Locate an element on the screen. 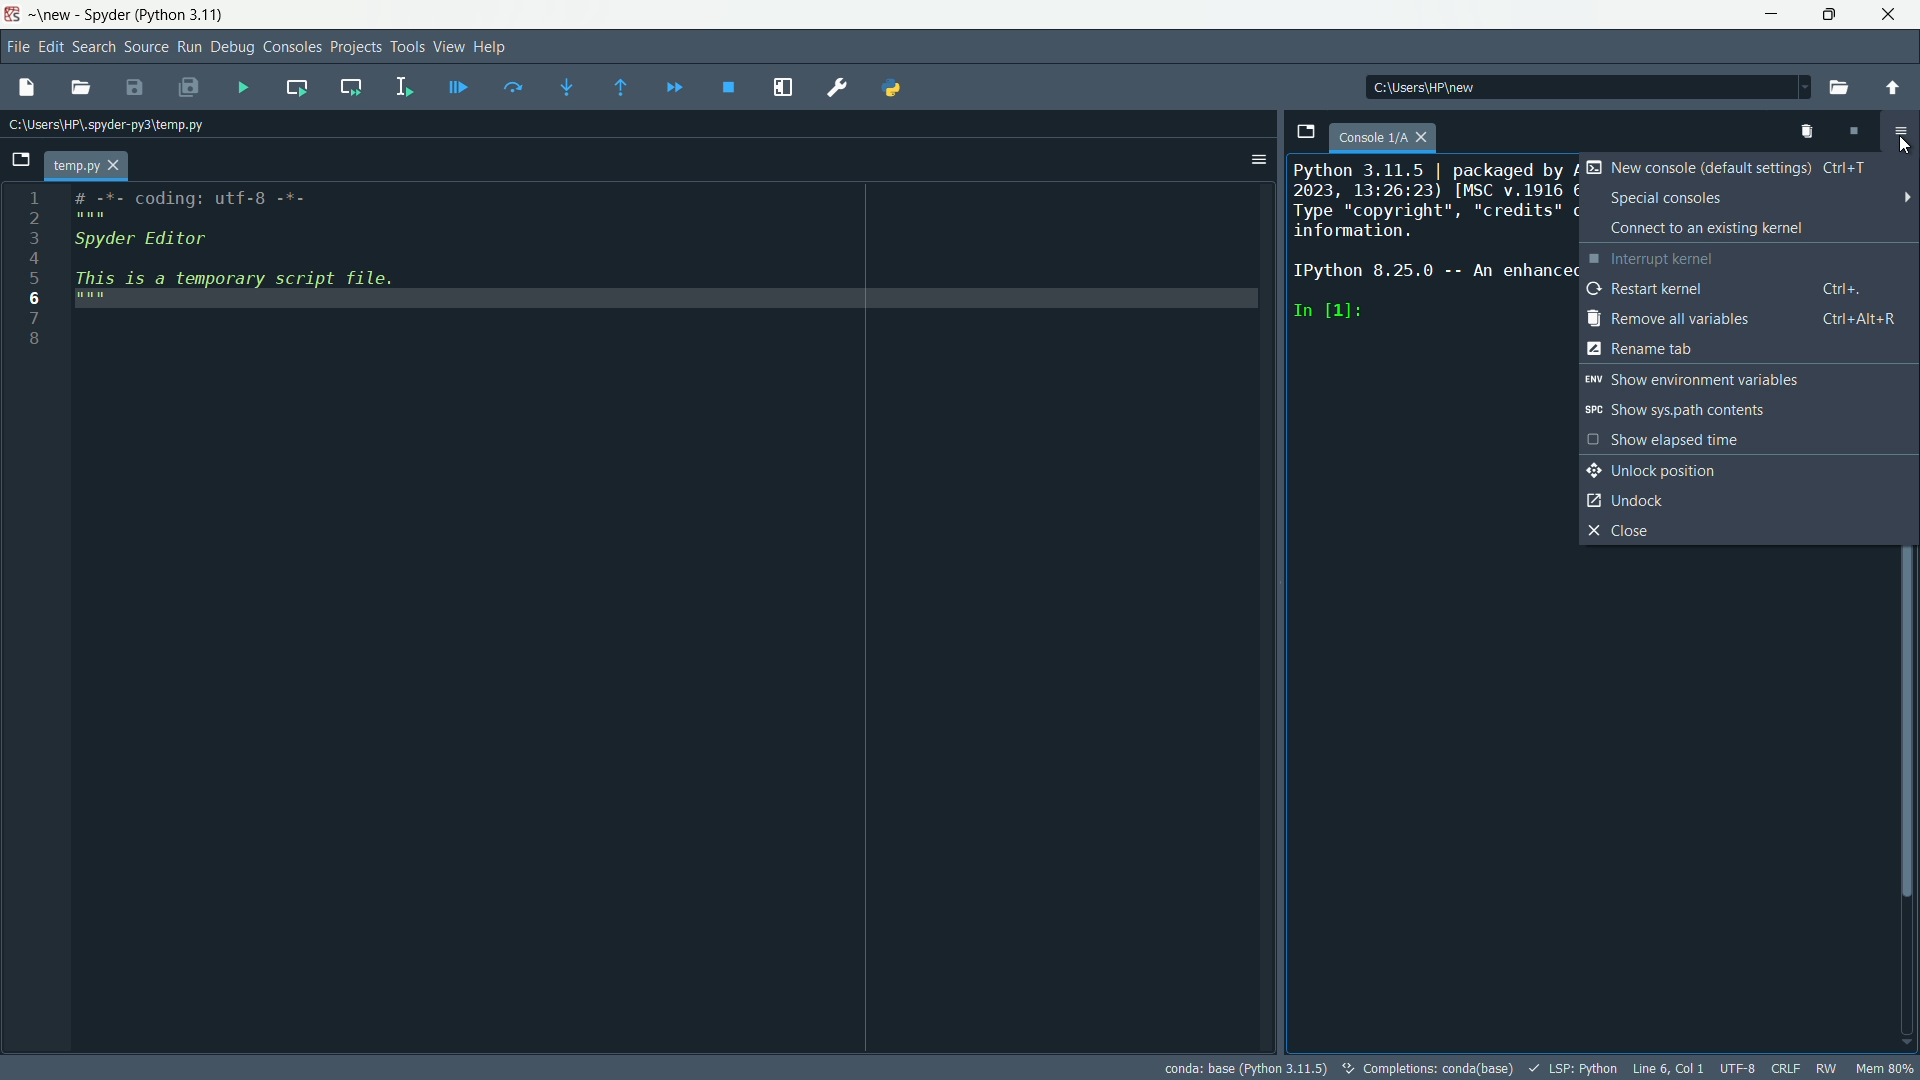  file menu is located at coordinates (19, 46).